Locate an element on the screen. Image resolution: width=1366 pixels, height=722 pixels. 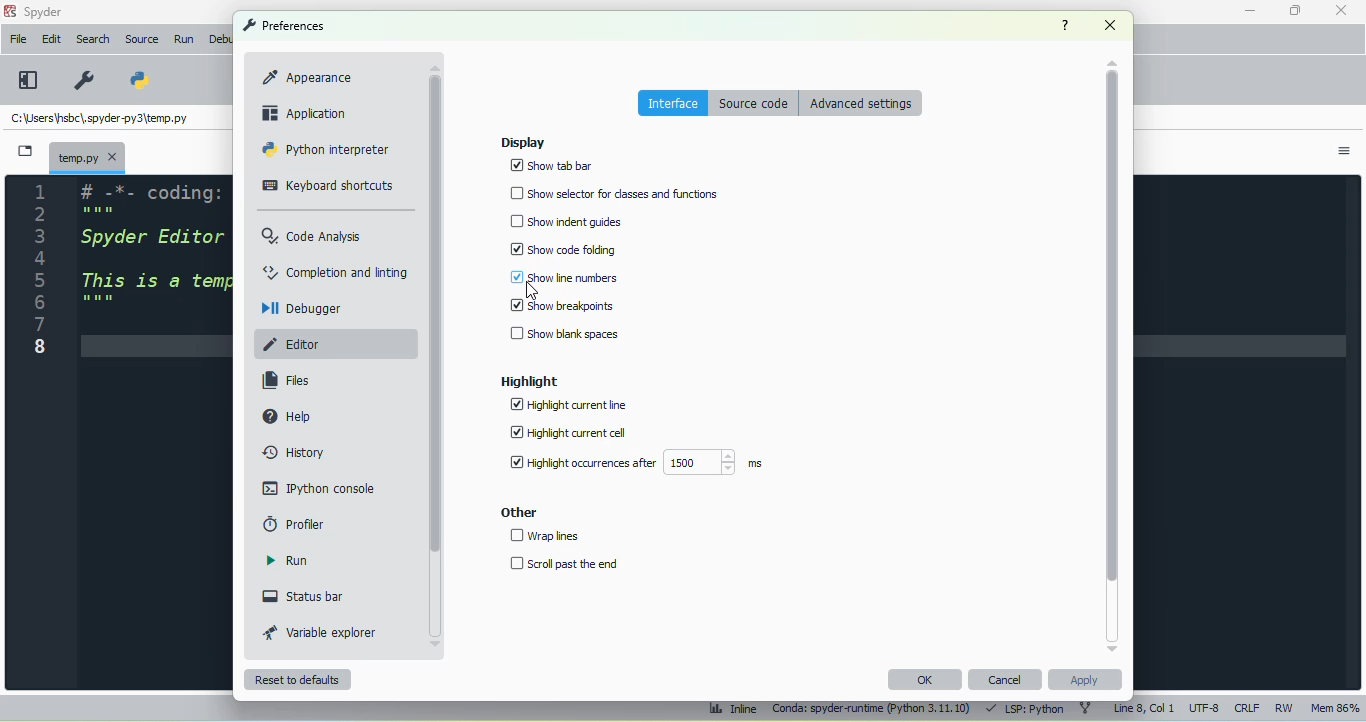
temporary file is located at coordinates (88, 157).